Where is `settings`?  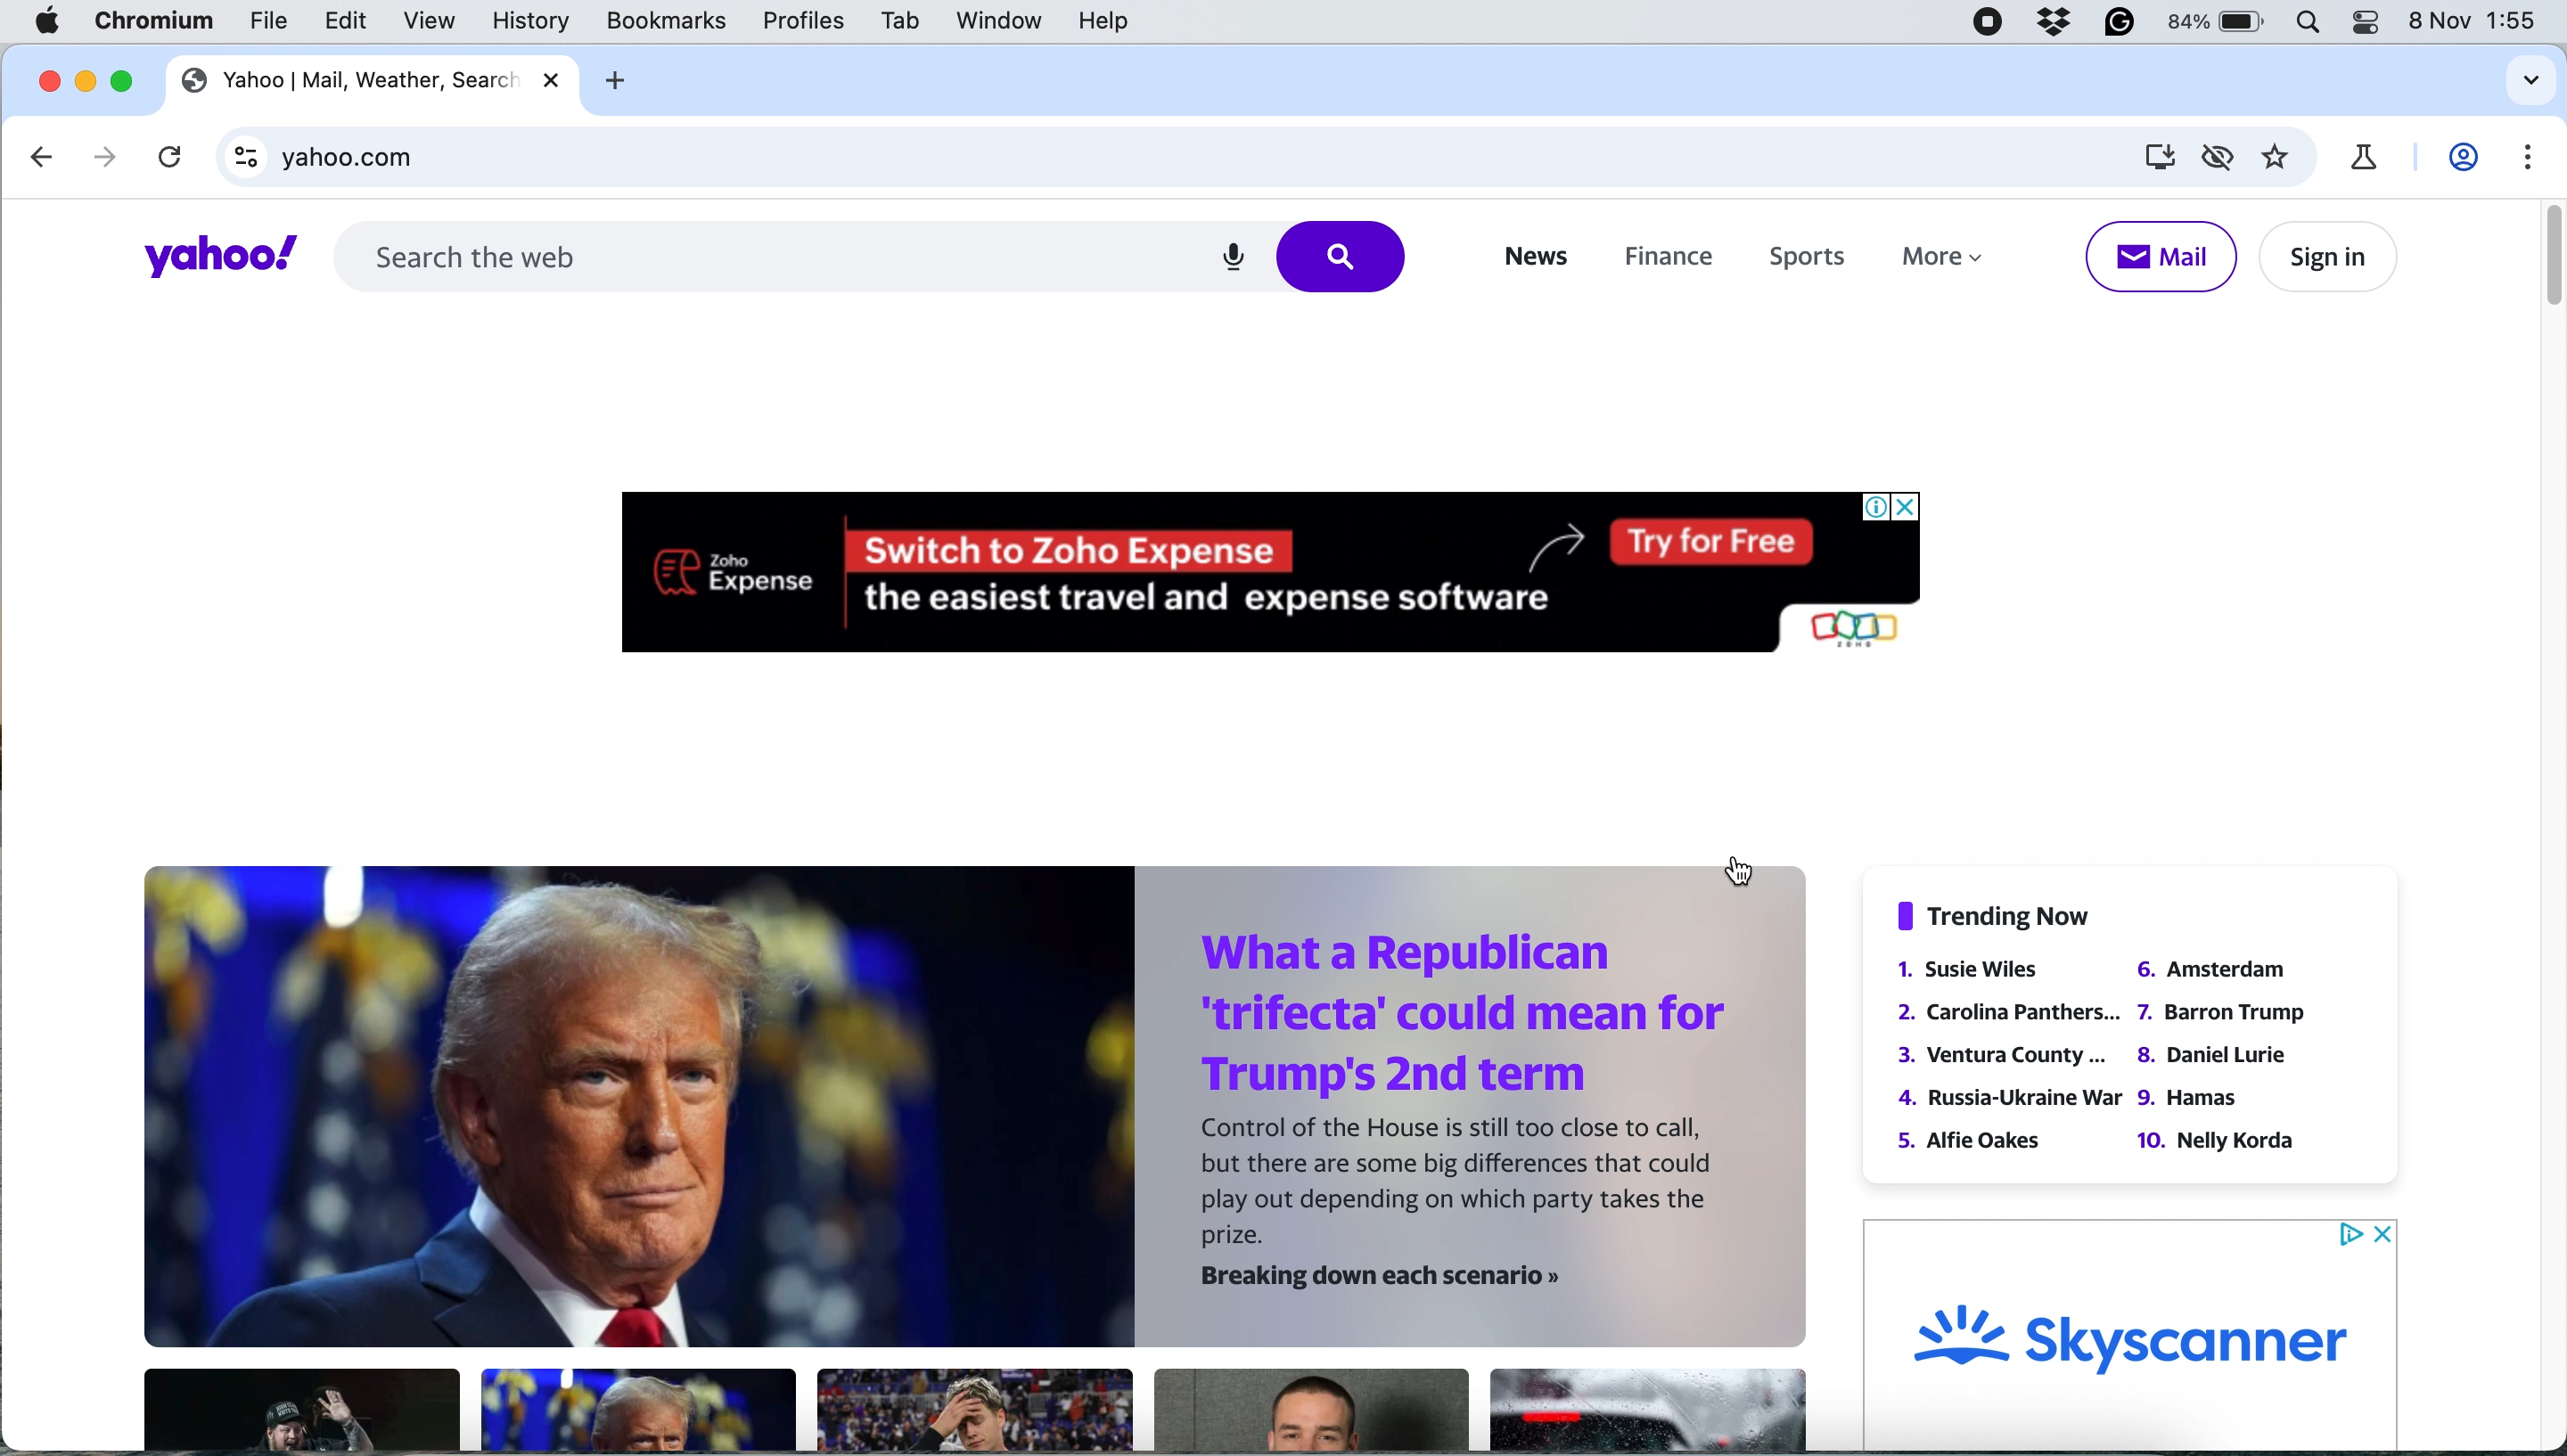 settings is located at coordinates (2522, 153).